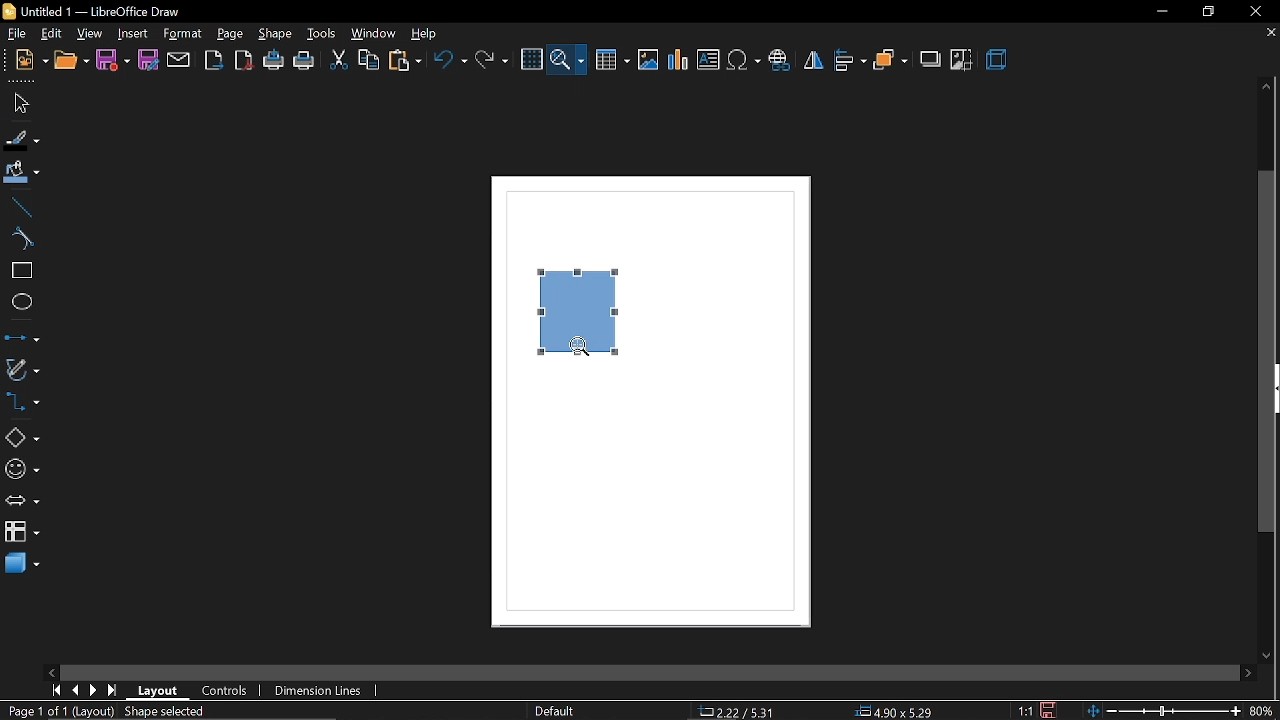 Image resolution: width=1280 pixels, height=720 pixels. I want to click on go to first page, so click(58, 691).